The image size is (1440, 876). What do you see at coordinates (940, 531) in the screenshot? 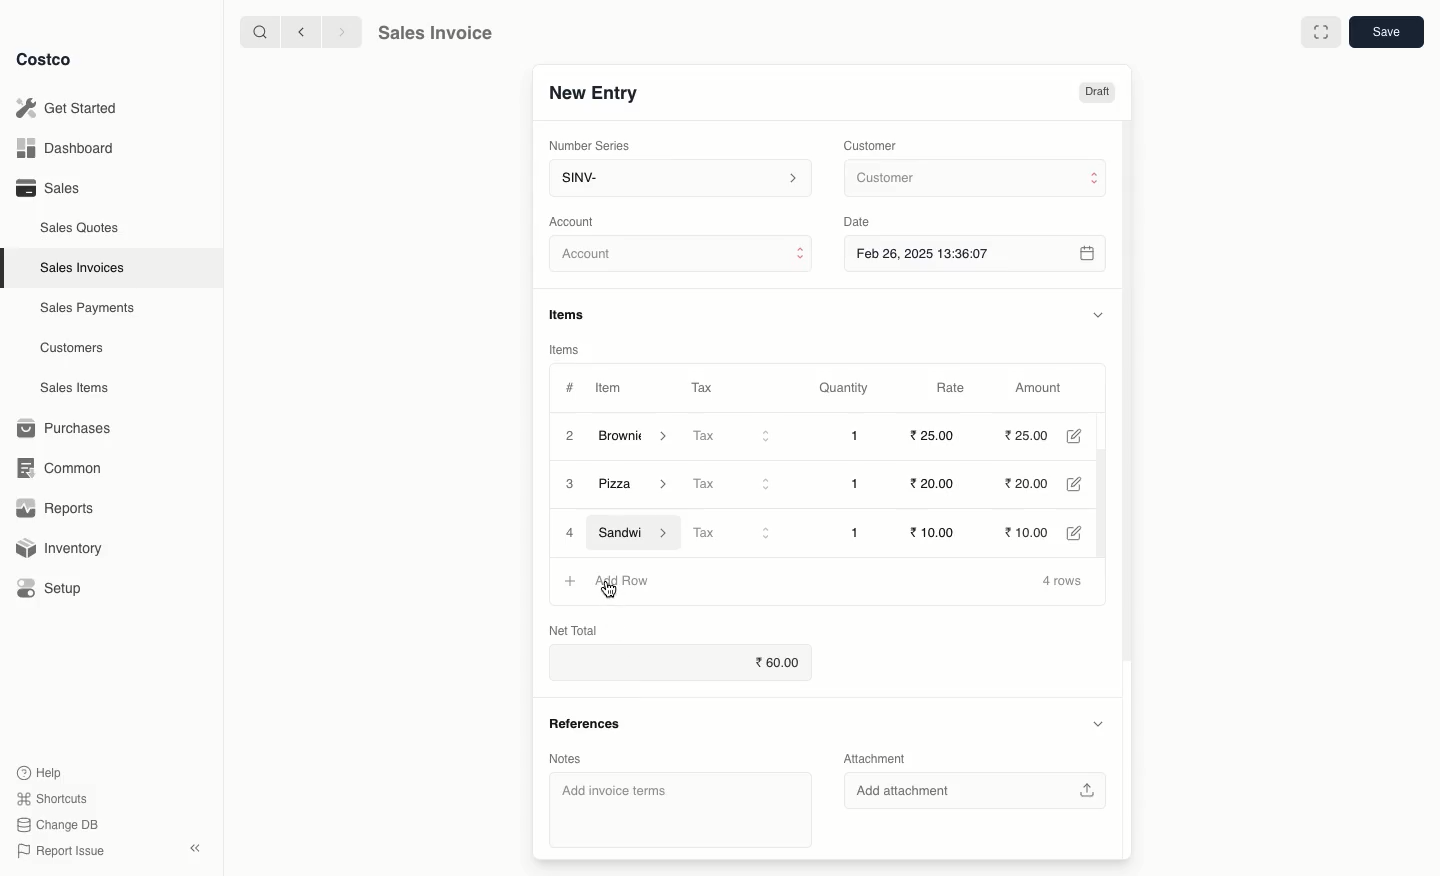
I see `10.00` at bounding box center [940, 531].